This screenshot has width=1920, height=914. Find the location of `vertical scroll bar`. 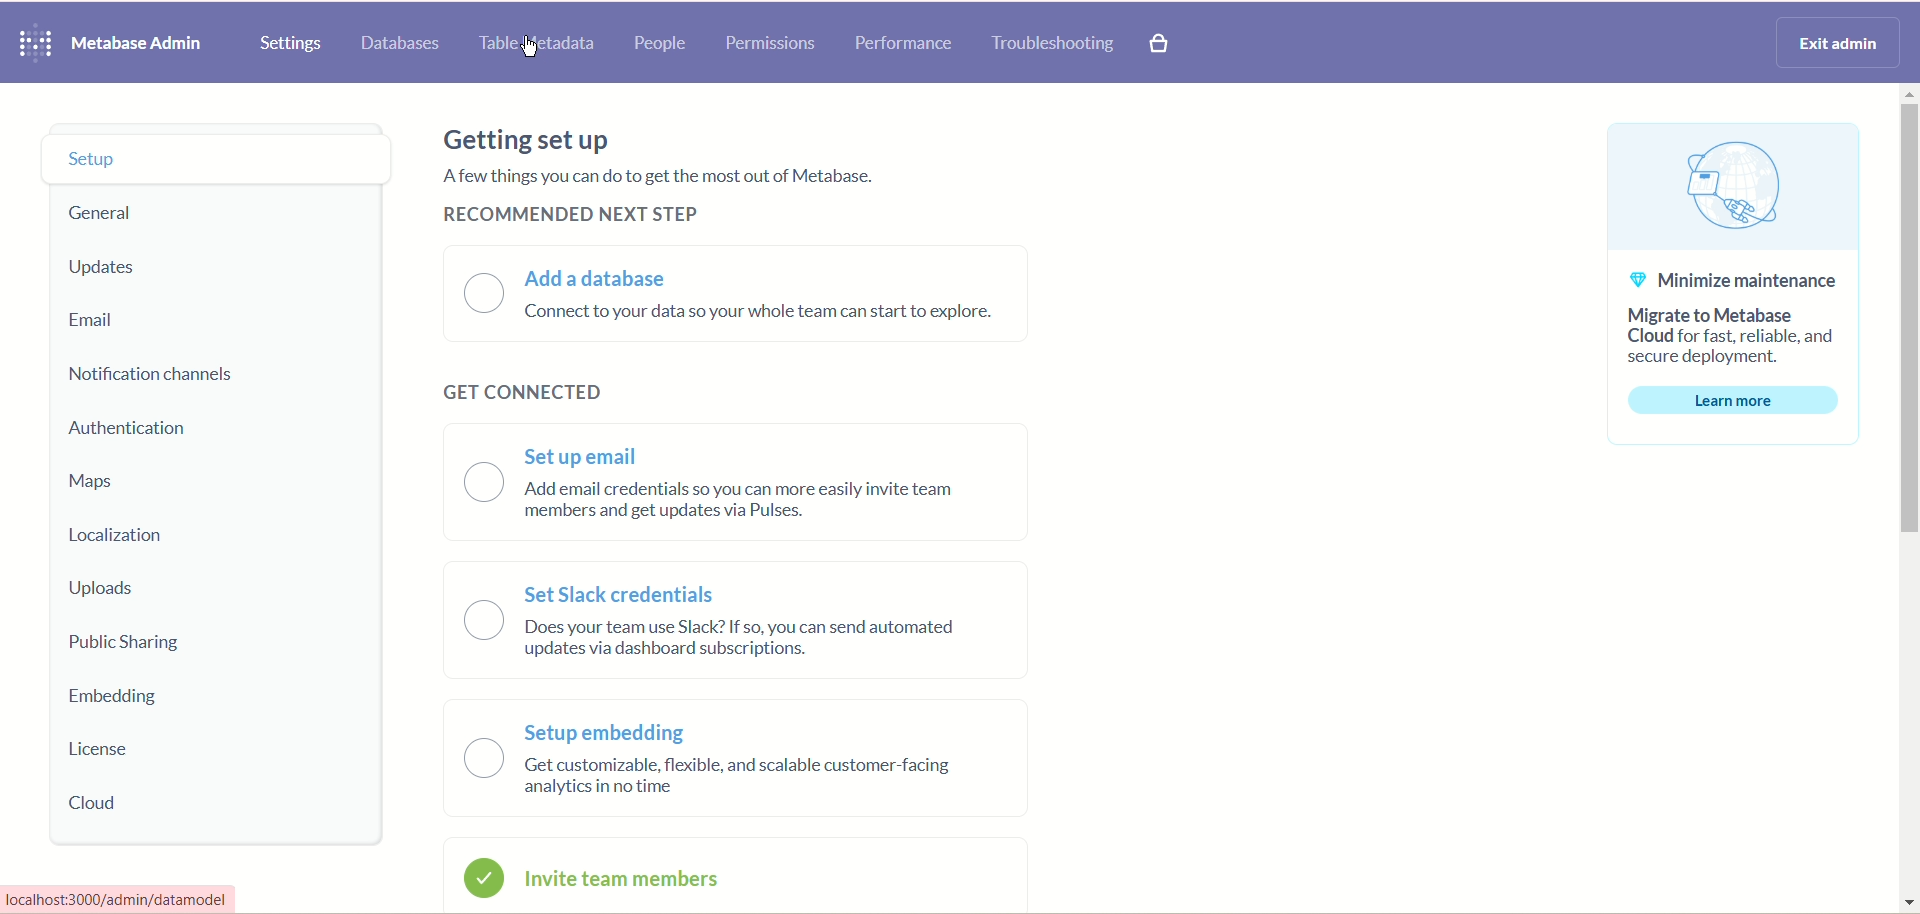

vertical scroll bar is located at coordinates (1904, 500).